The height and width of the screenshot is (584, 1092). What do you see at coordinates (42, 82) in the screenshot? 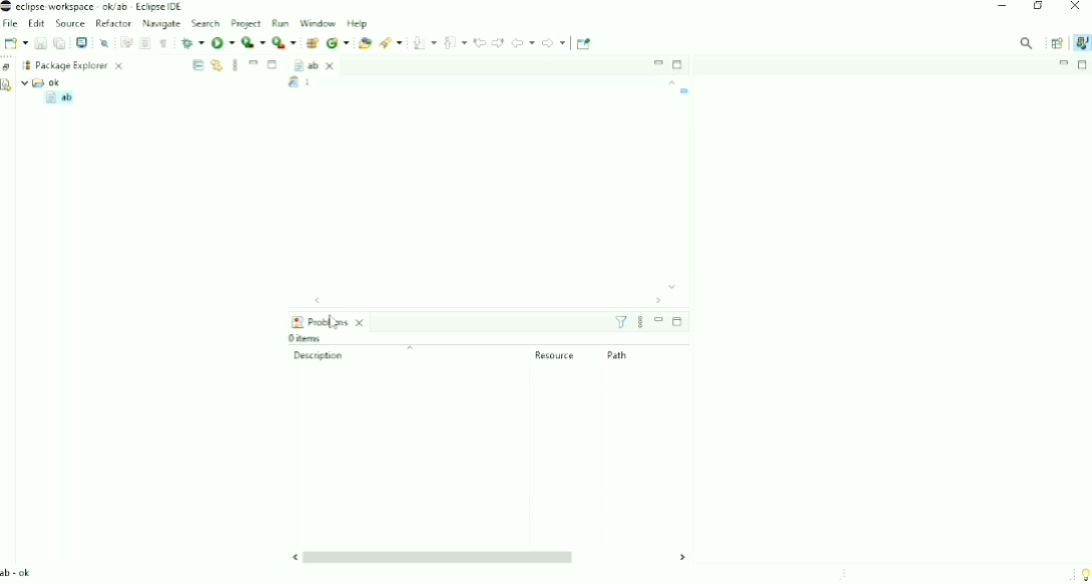
I see `ok` at bounding box center [42, 82].